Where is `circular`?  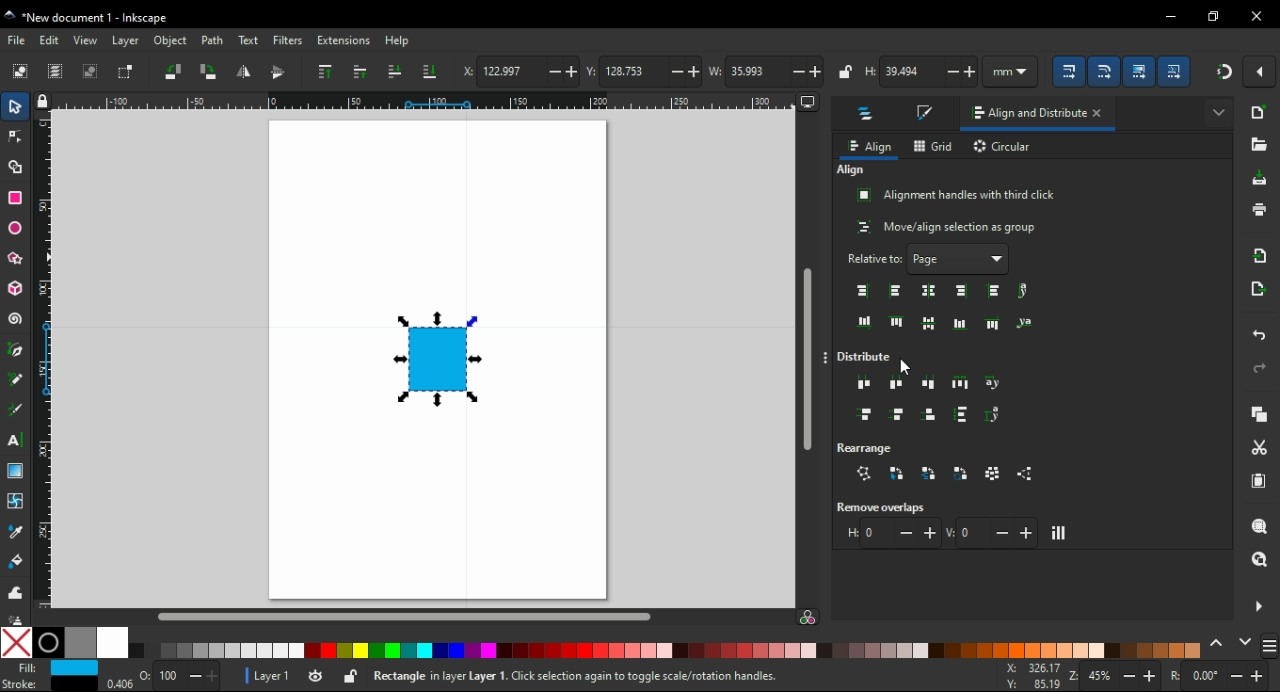 circular is located at coordinates (1004, 148).